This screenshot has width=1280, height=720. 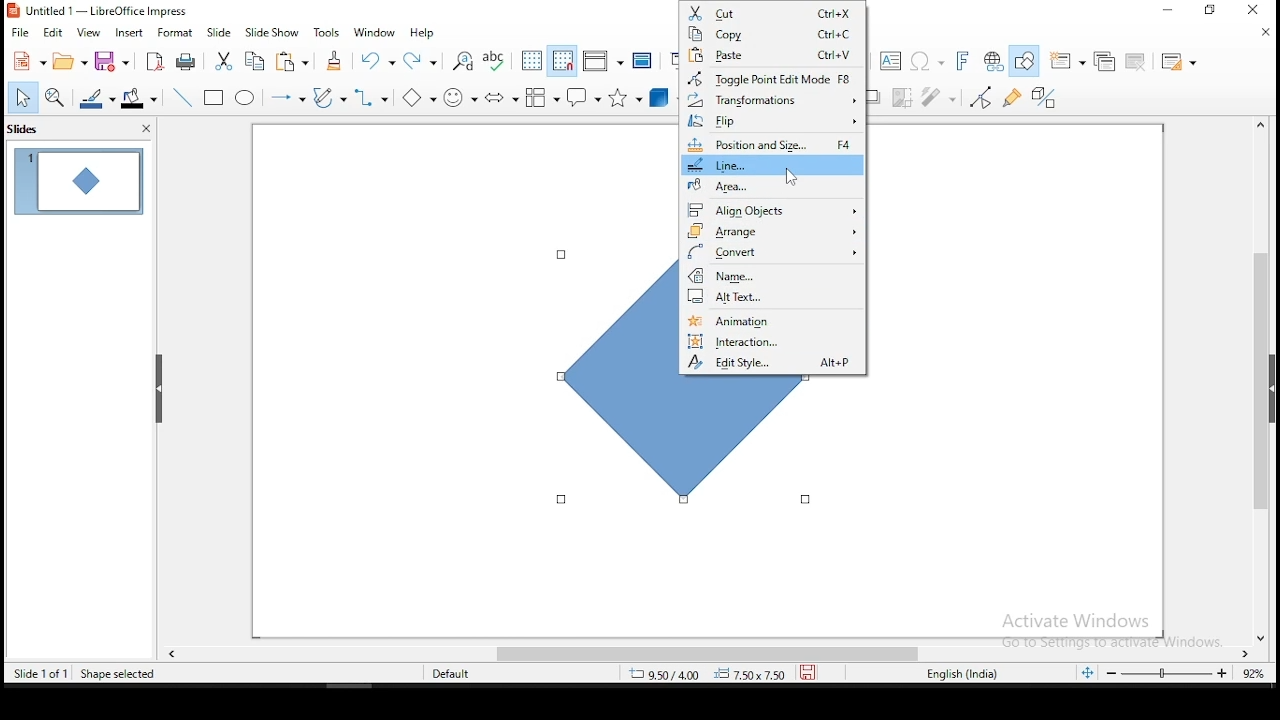 What do you see at coordinates (769, 318) in the screenshot?
I see `animation` at bounding box center [769, 318].